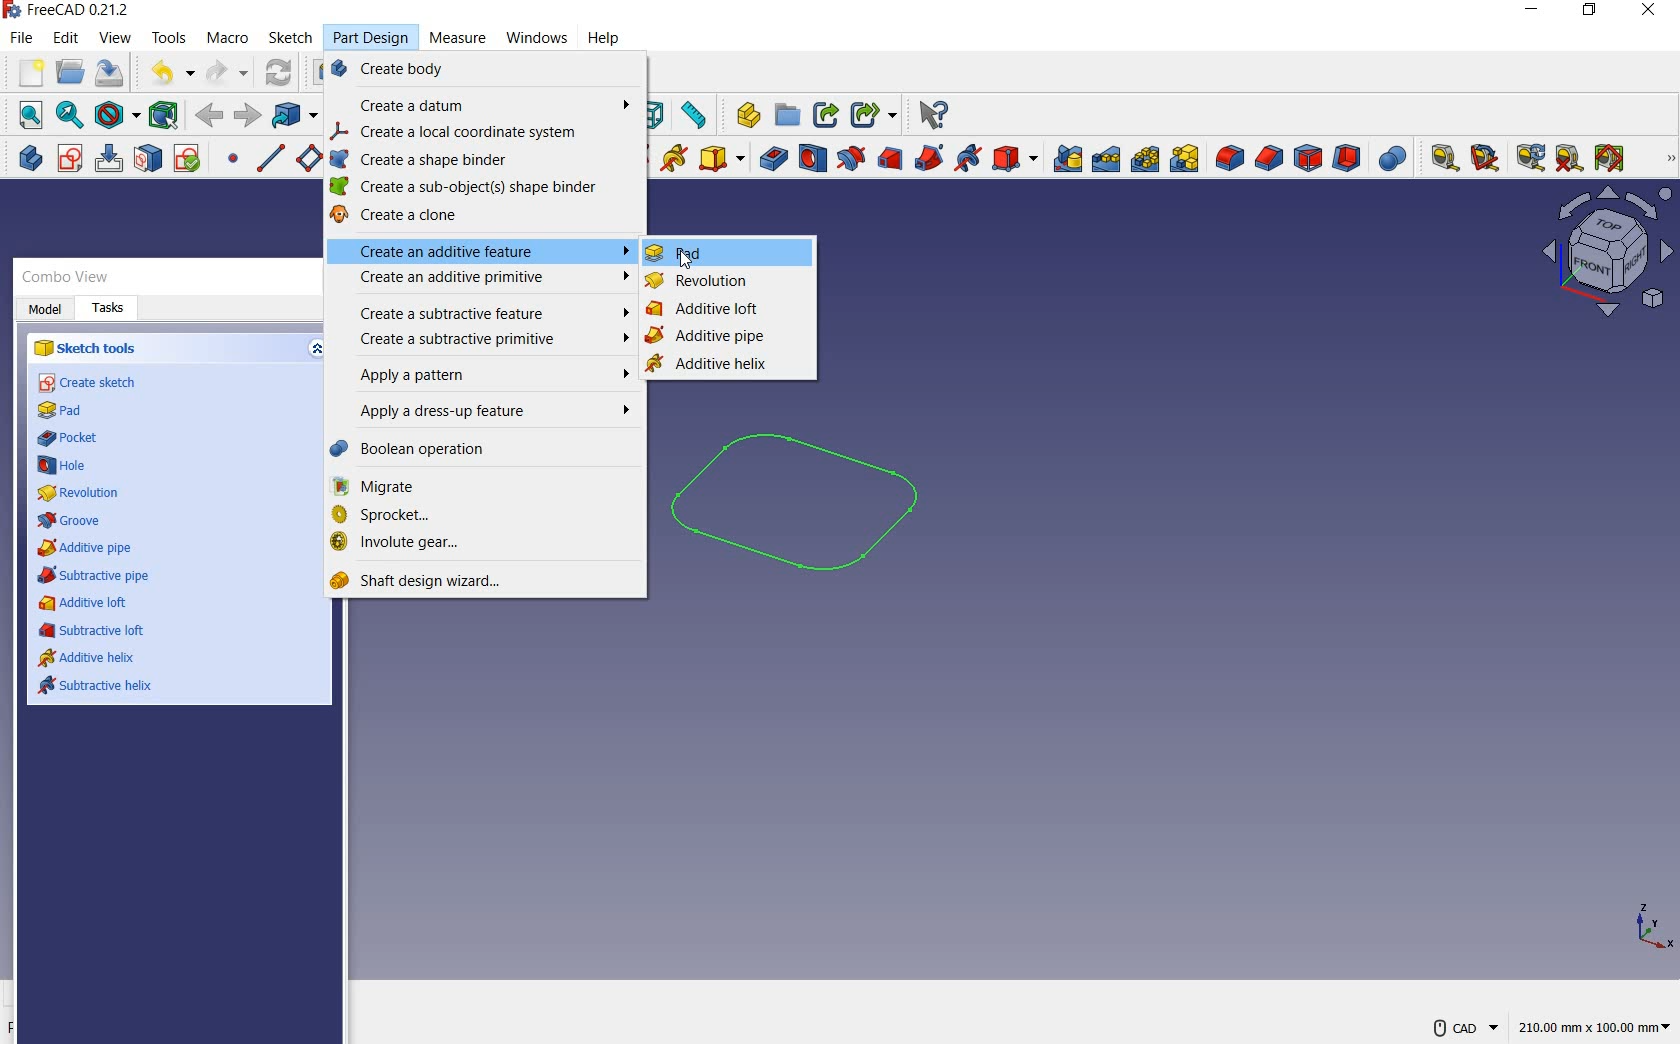 The height and width of the screenshot is (1044, 1680). What do you see at coordinates (189, 160) in the screenshot?
I see `validate sketch` at bounding box center [189, 160].